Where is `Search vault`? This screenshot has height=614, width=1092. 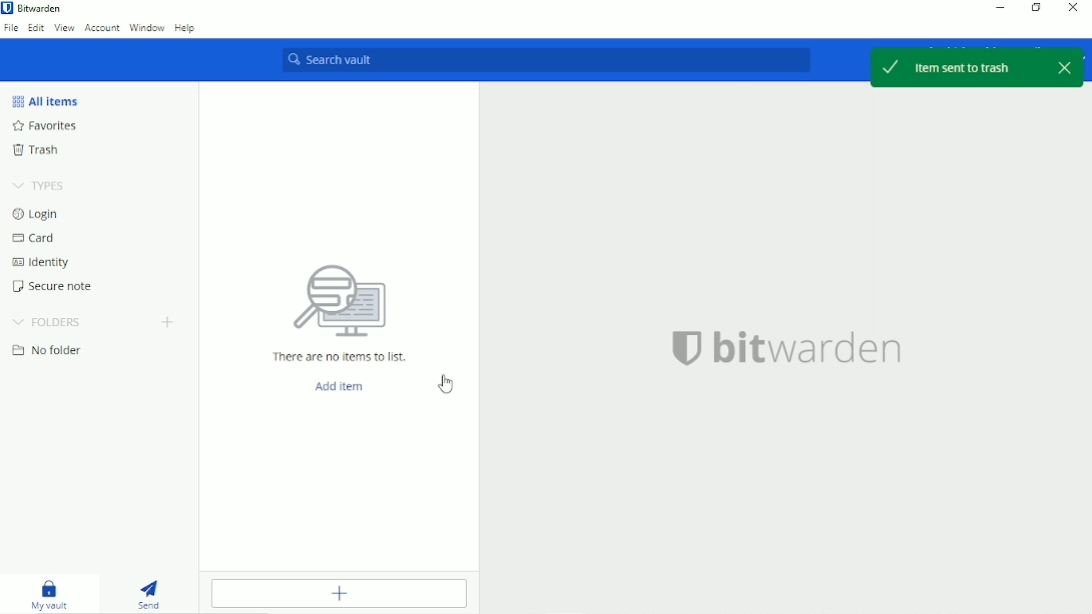
Search vault is located at coordinates (545, 60).